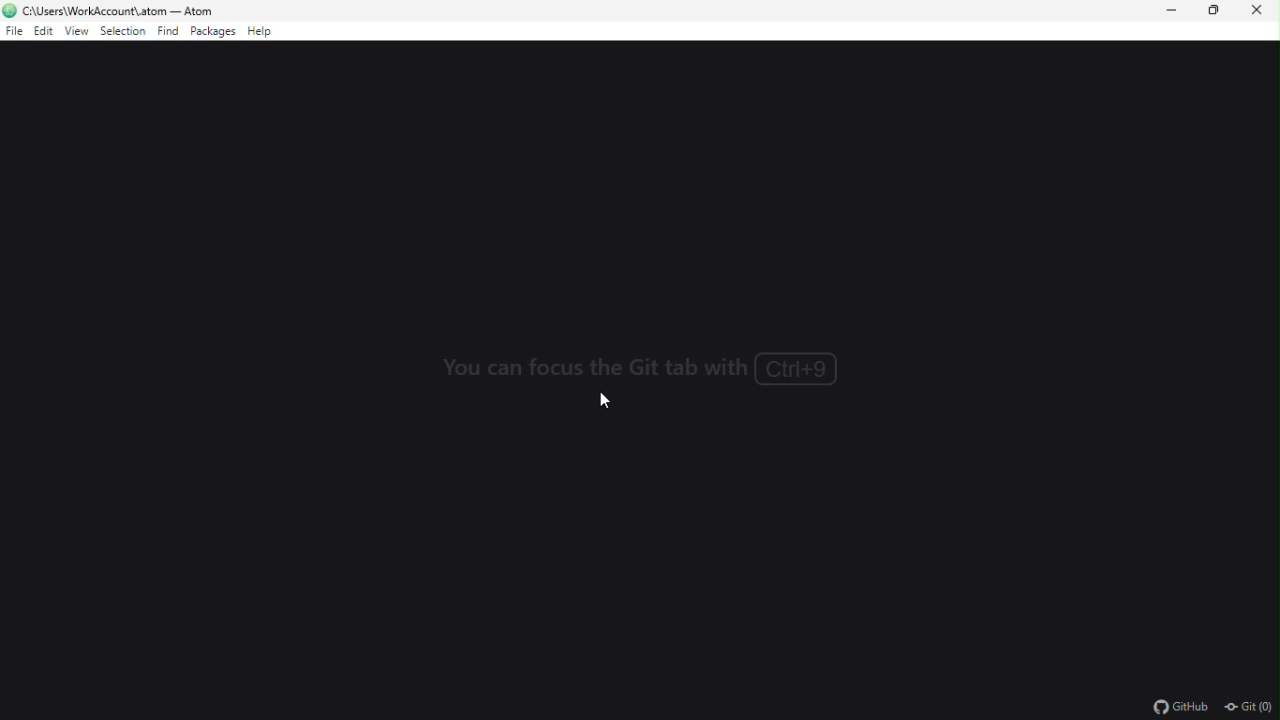  I want to click on git , so click(1250, 708).